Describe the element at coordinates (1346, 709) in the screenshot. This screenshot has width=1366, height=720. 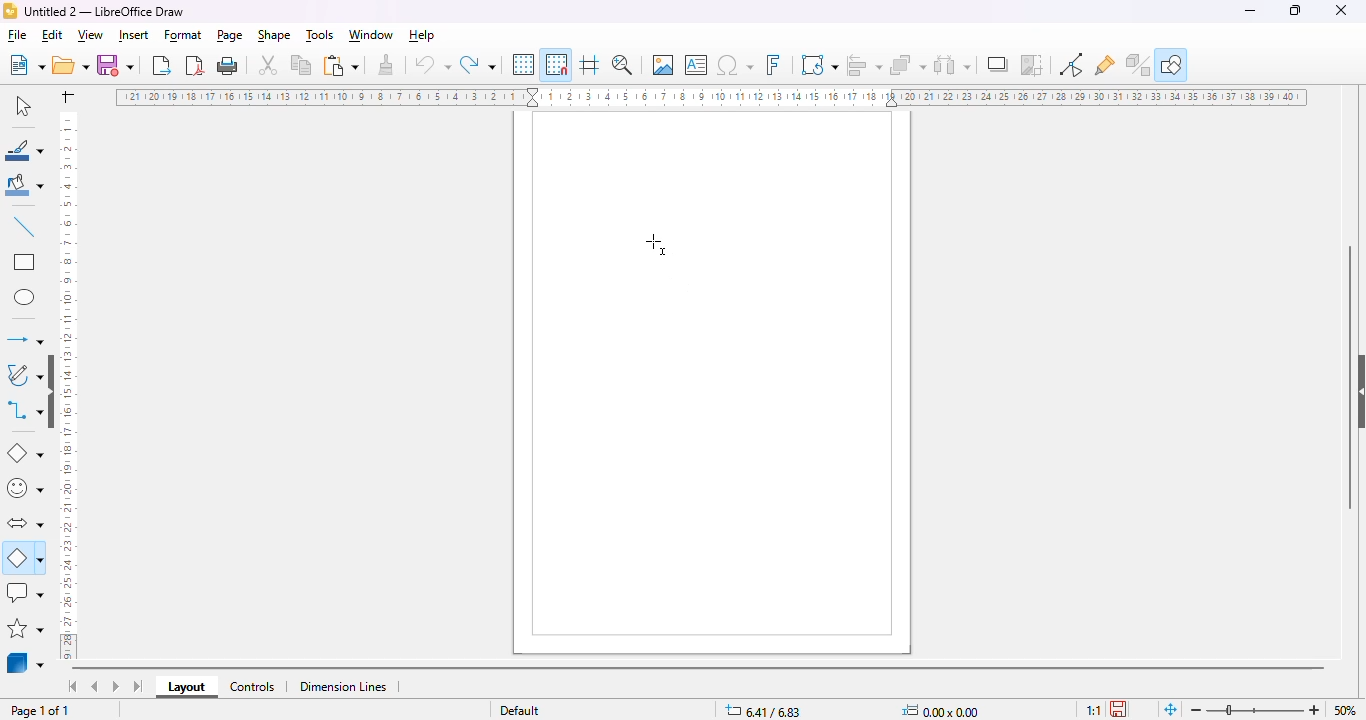
I see `zoom factor` at that location.